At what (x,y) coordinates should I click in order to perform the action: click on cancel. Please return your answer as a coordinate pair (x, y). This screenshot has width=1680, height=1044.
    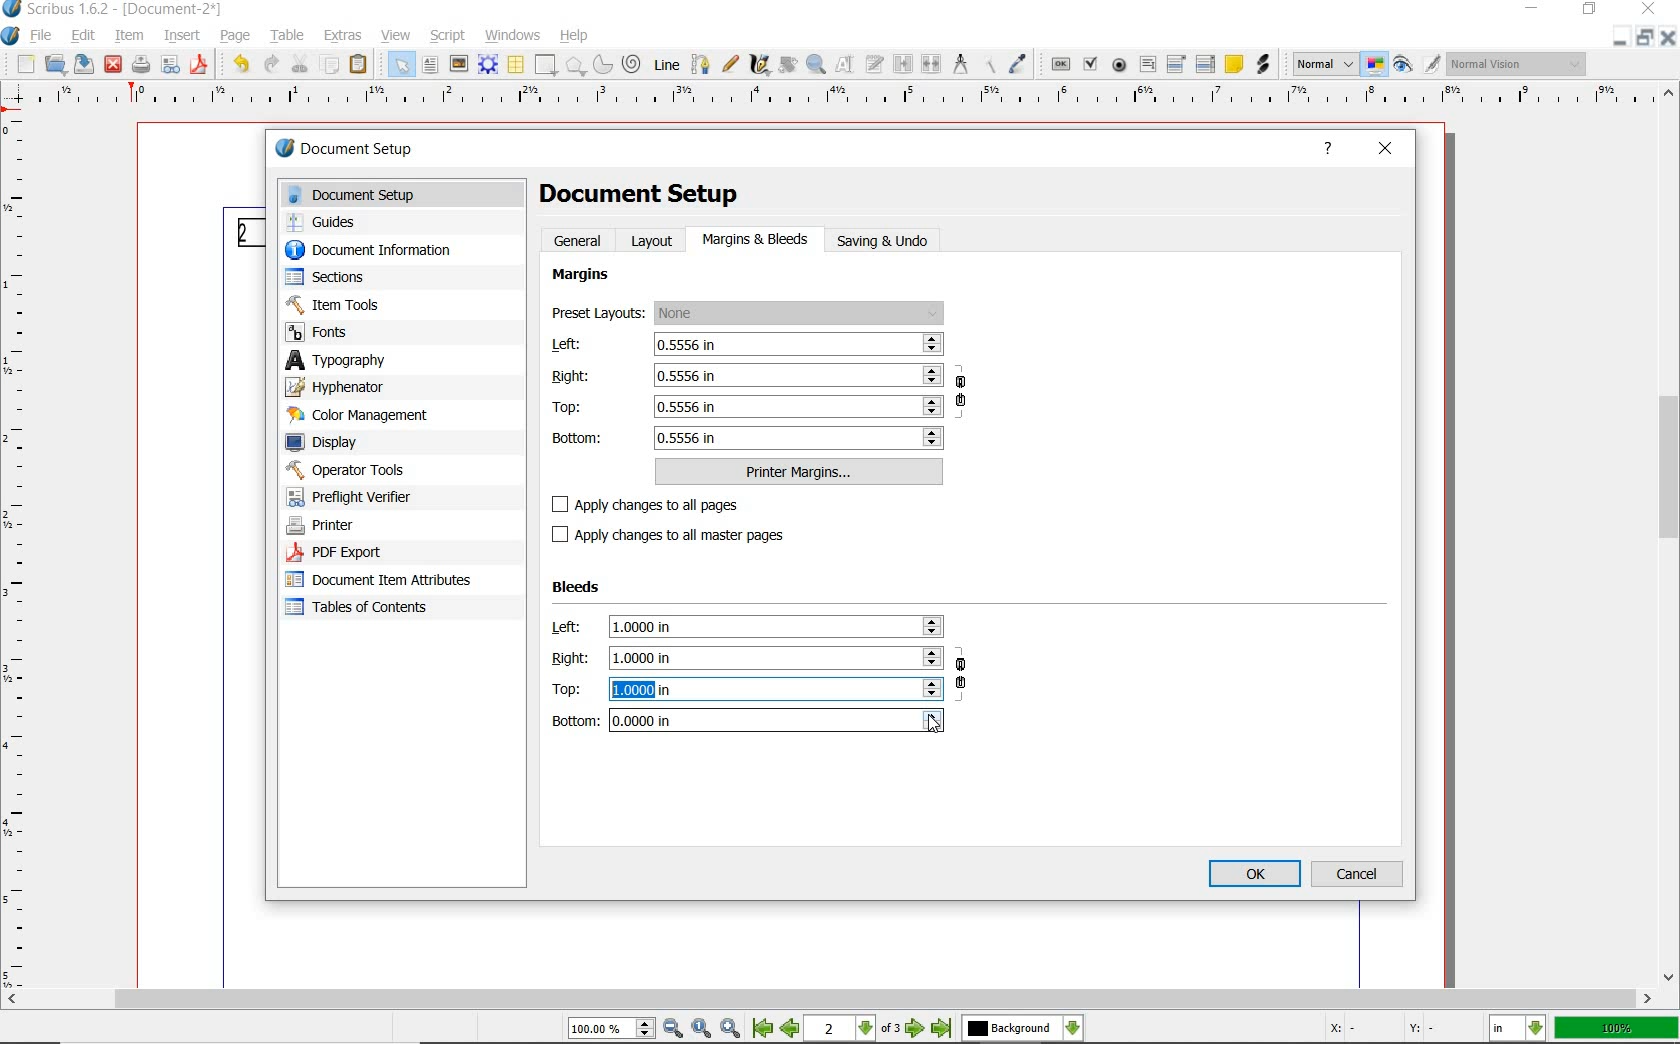
    Looking at the image, I should click on (1360, 873).